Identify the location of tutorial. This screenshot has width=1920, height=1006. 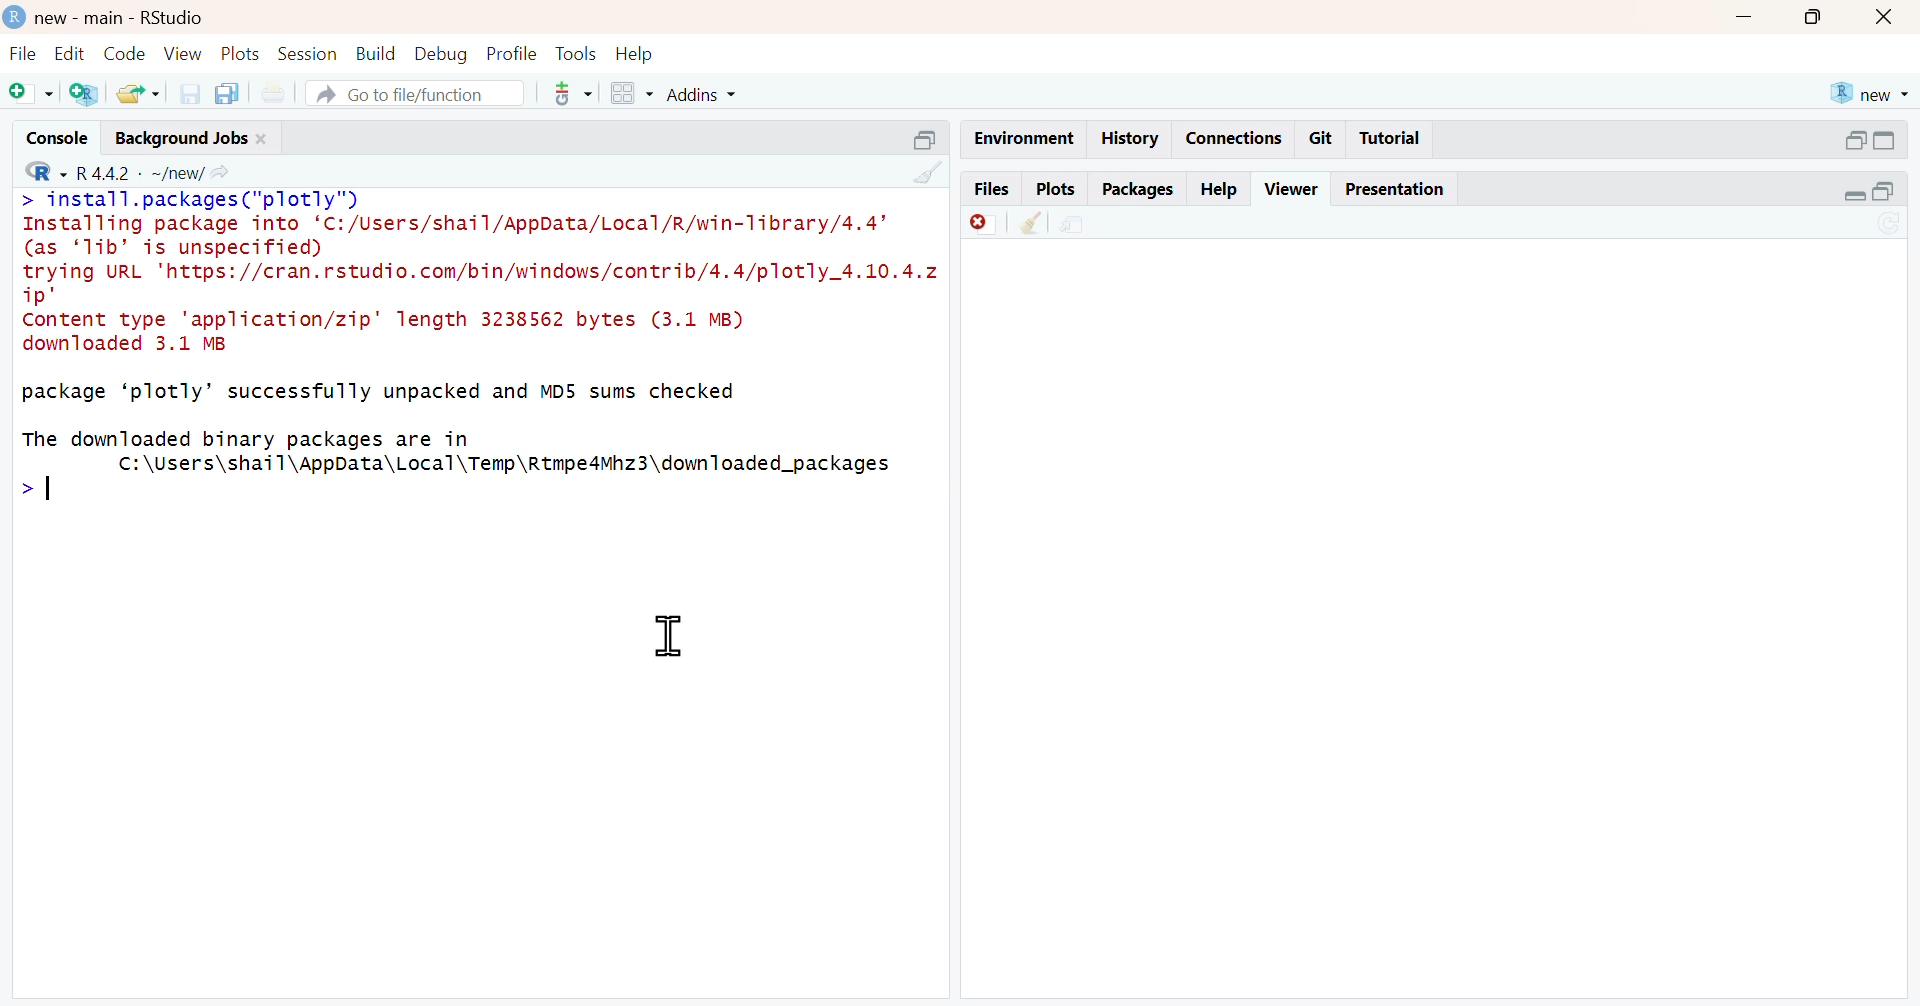
(1390, 141).